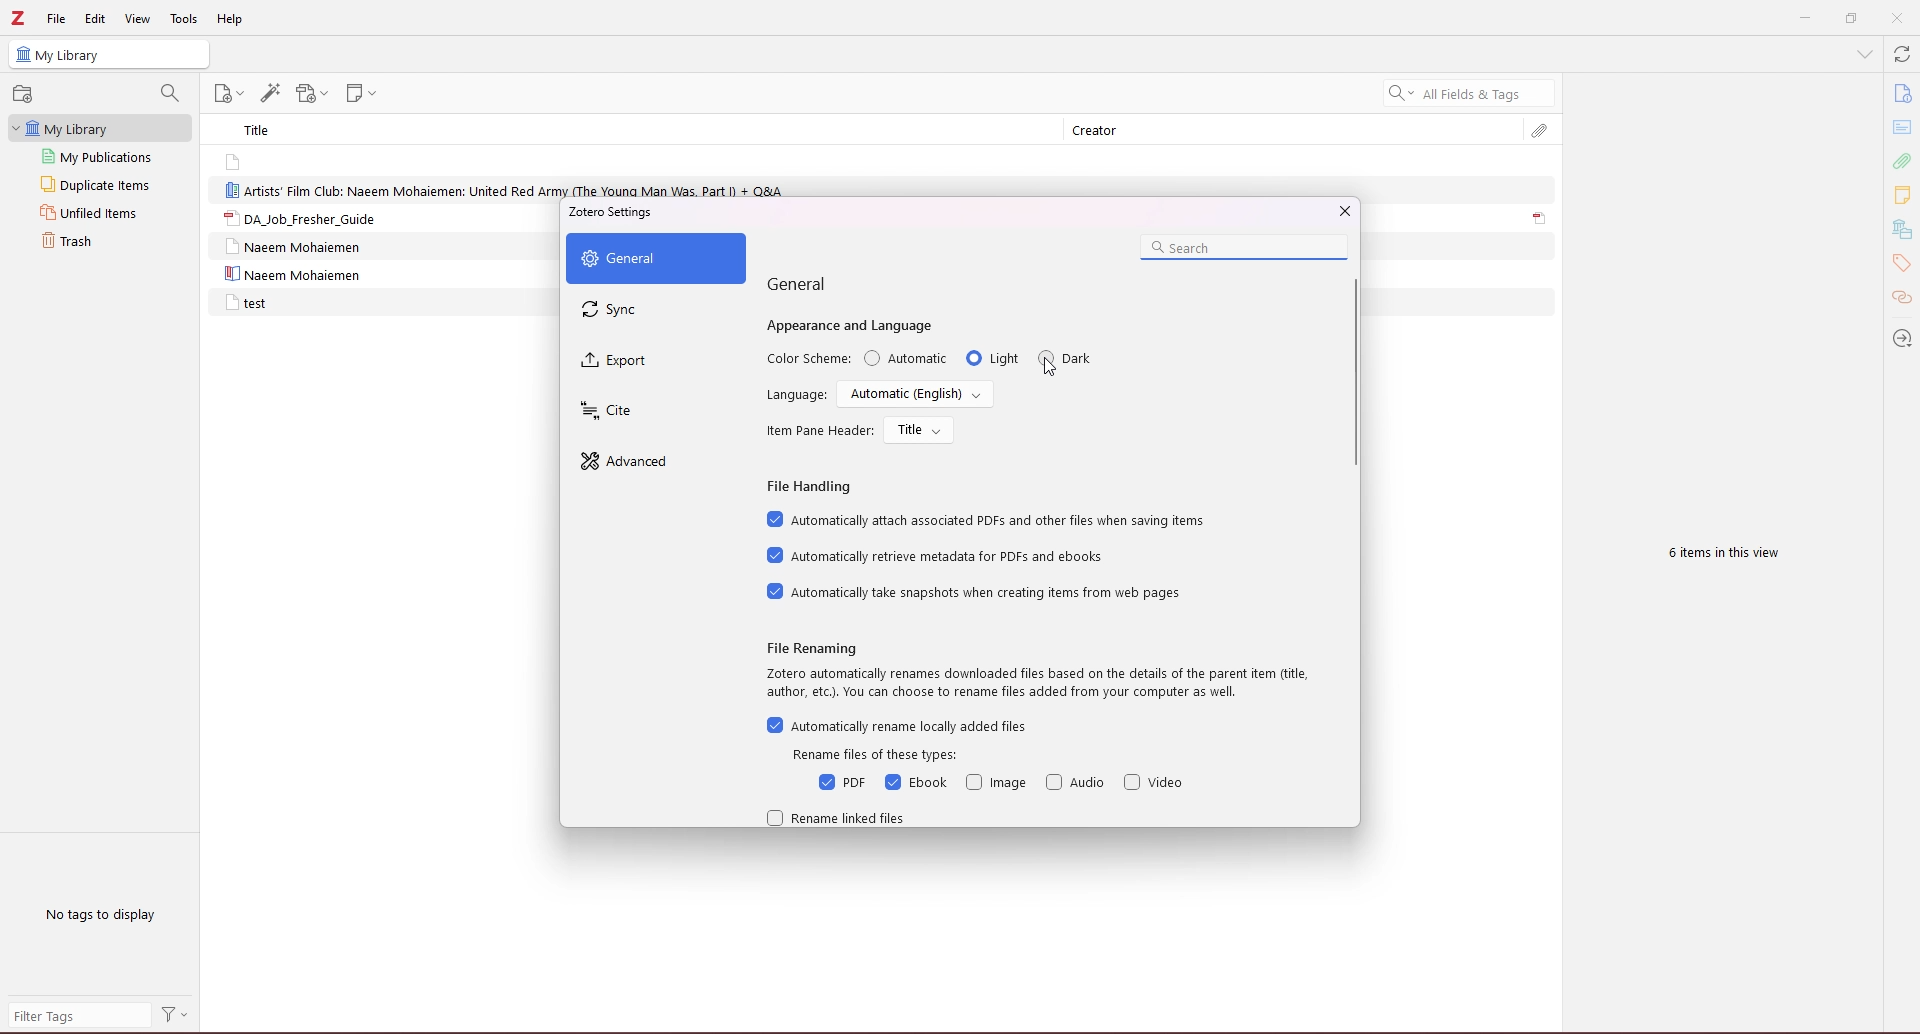 The image size is (1920, 1034). I want to click on unfiled items, so click(97, 213).